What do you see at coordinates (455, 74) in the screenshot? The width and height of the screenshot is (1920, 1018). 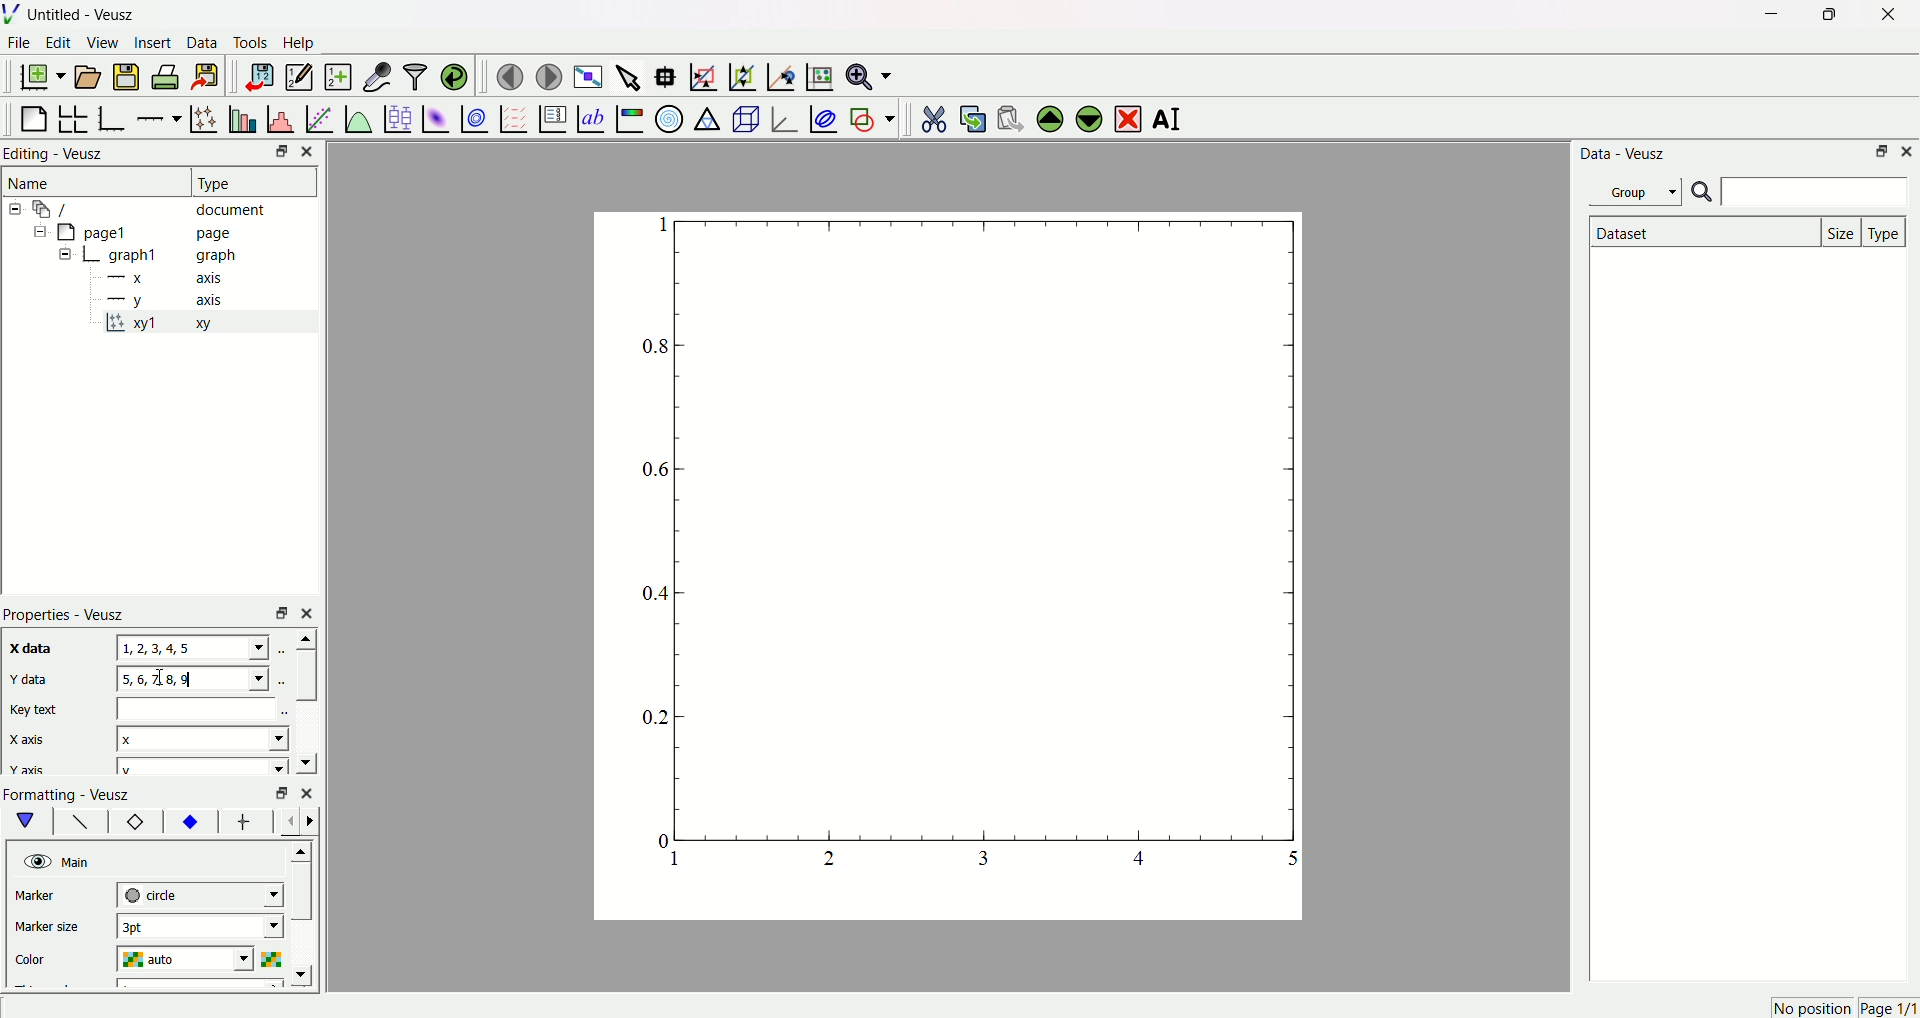 I see `reload linked datasets` at bounding box center [455, 74].